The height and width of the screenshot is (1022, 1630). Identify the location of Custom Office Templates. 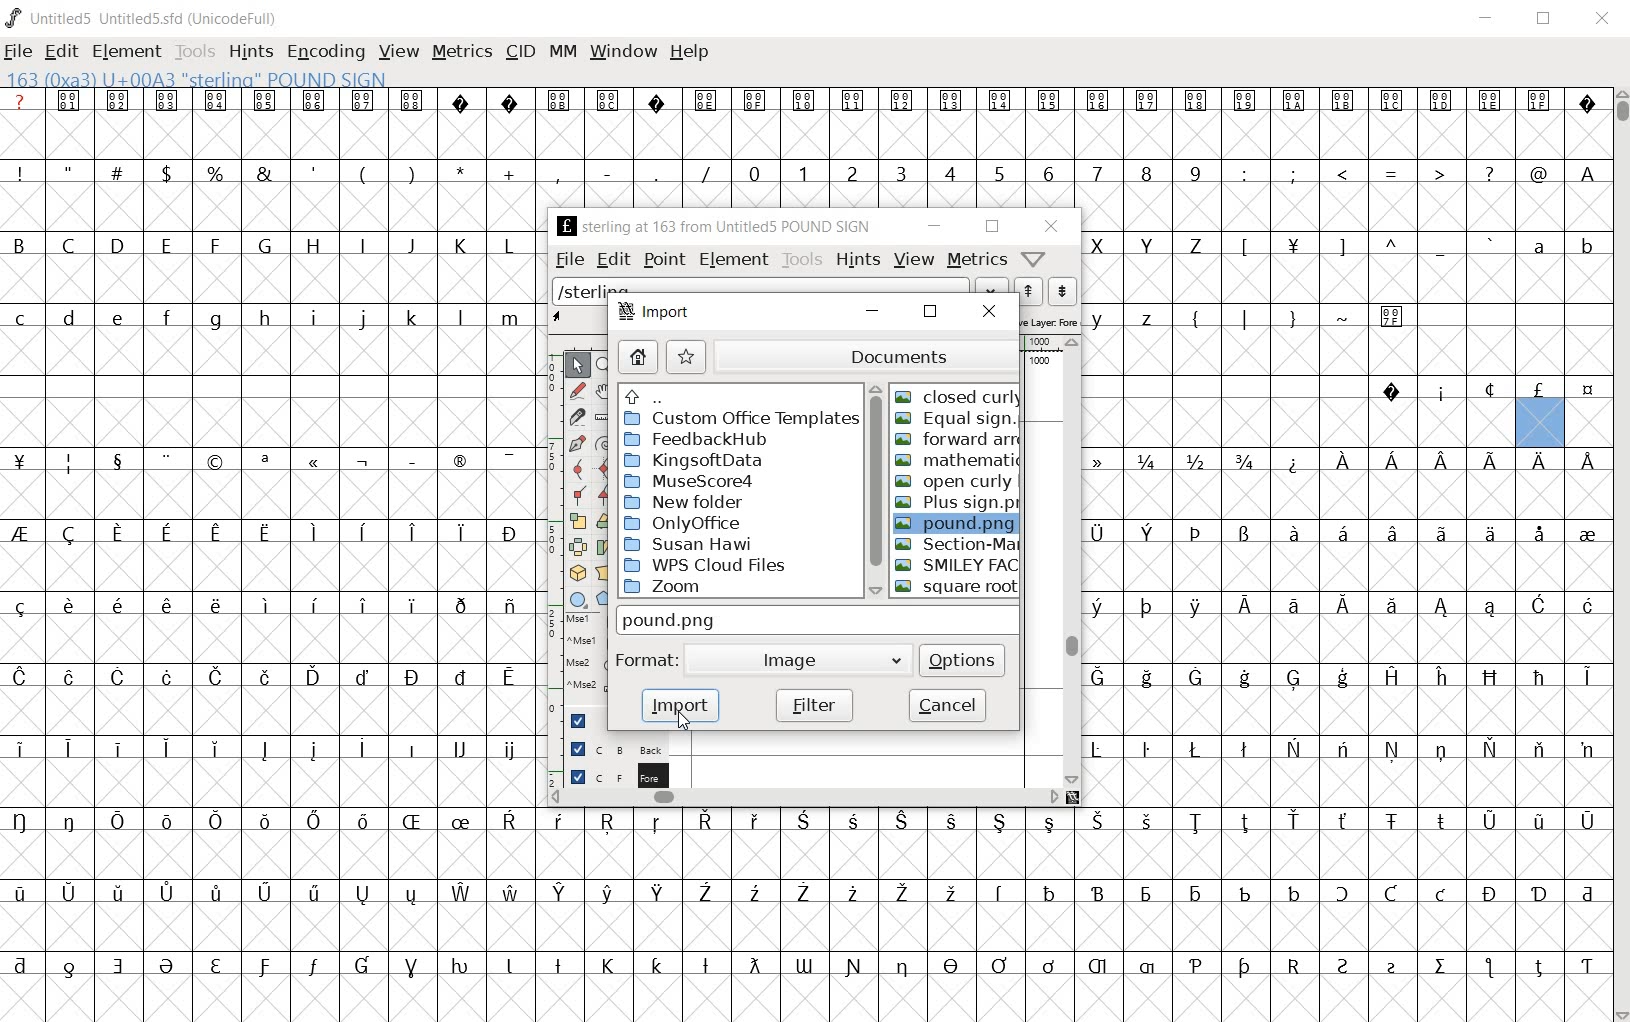
(740, 419).